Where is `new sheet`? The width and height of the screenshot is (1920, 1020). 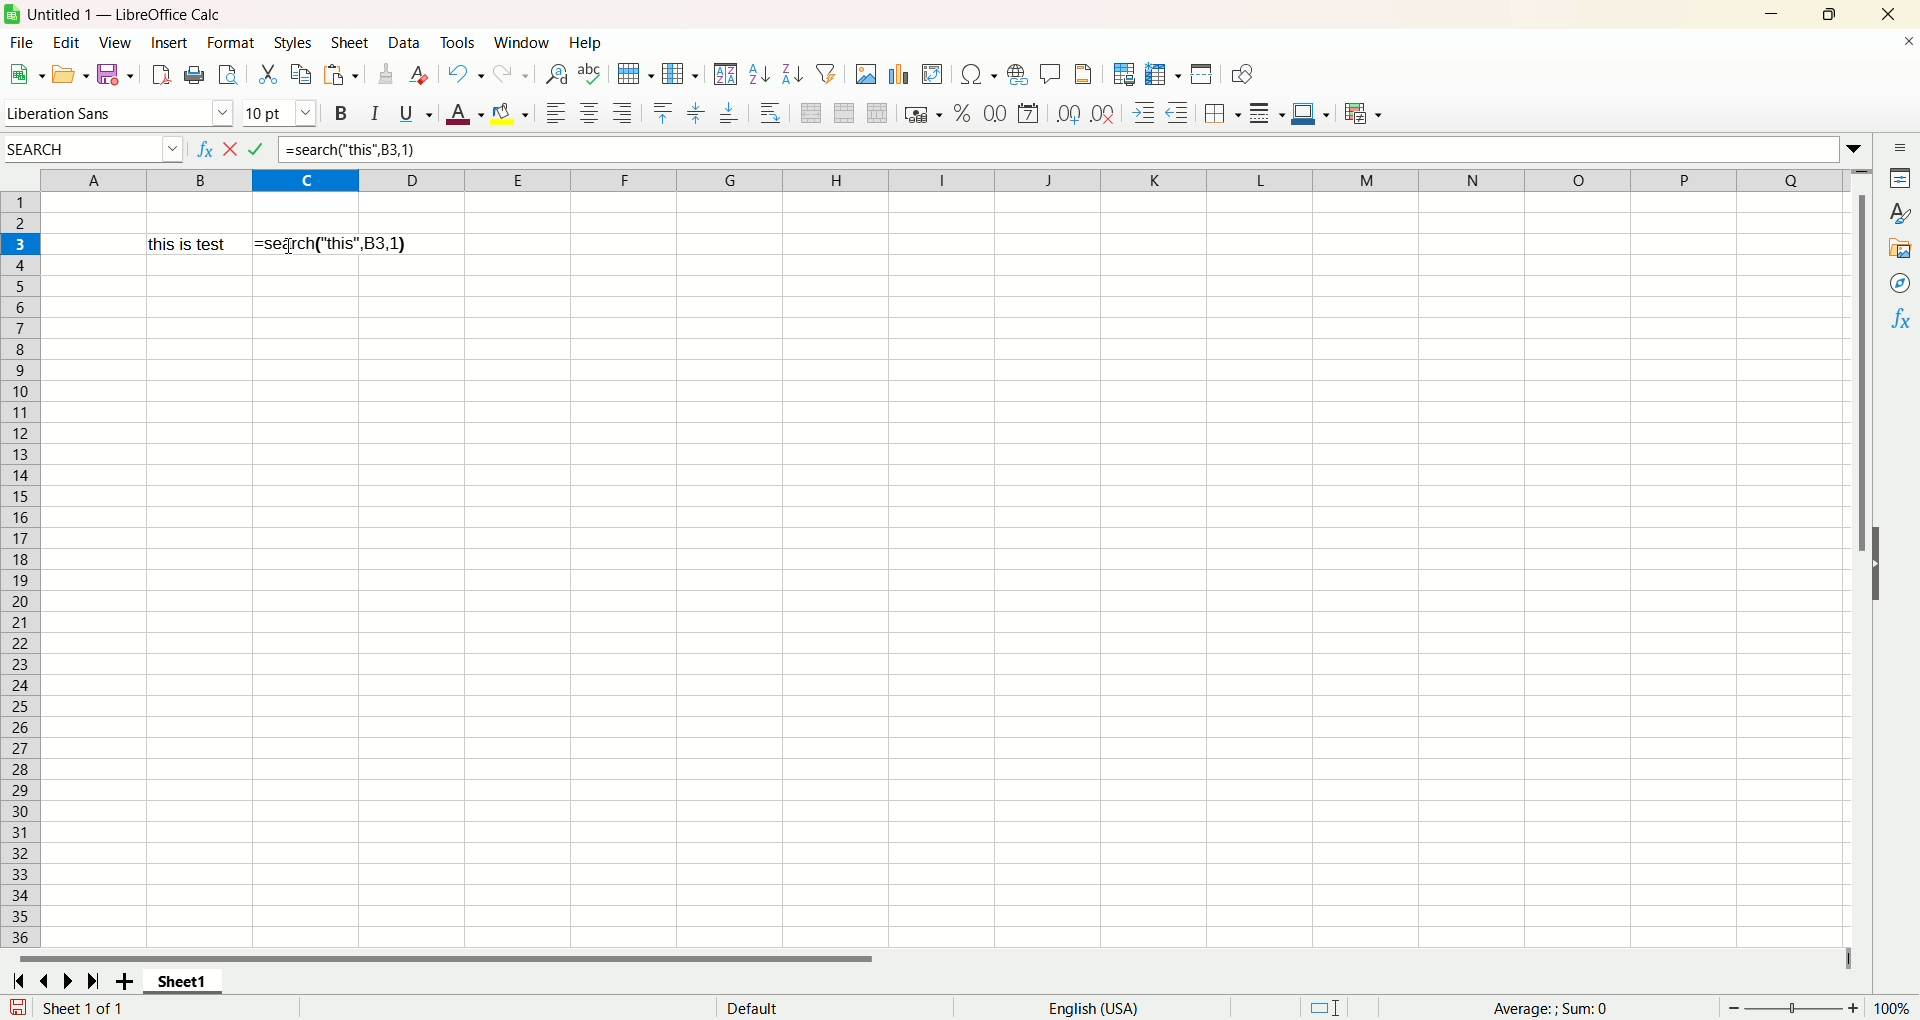
new sheet is located at coordinates (128, 983).